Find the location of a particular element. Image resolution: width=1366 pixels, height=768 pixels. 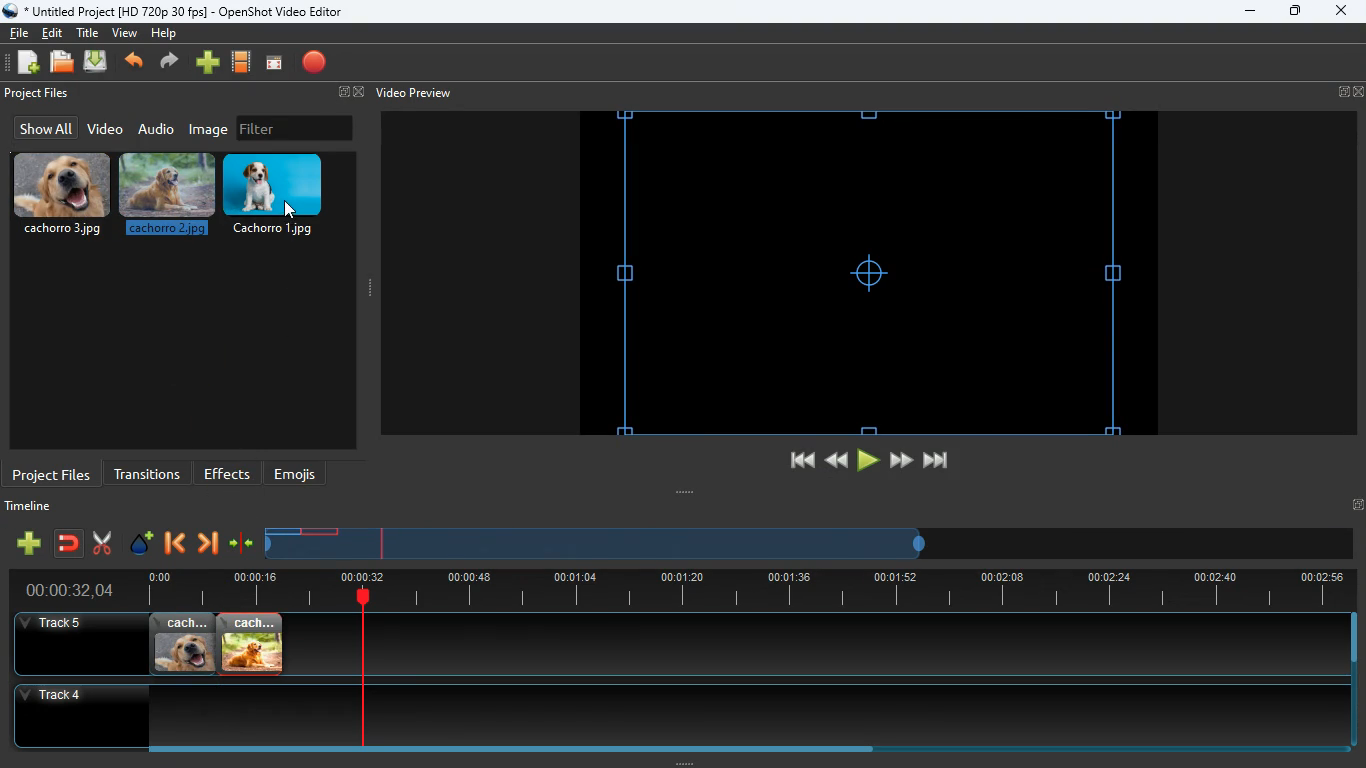

video preview is located at coordinates (412, 93).